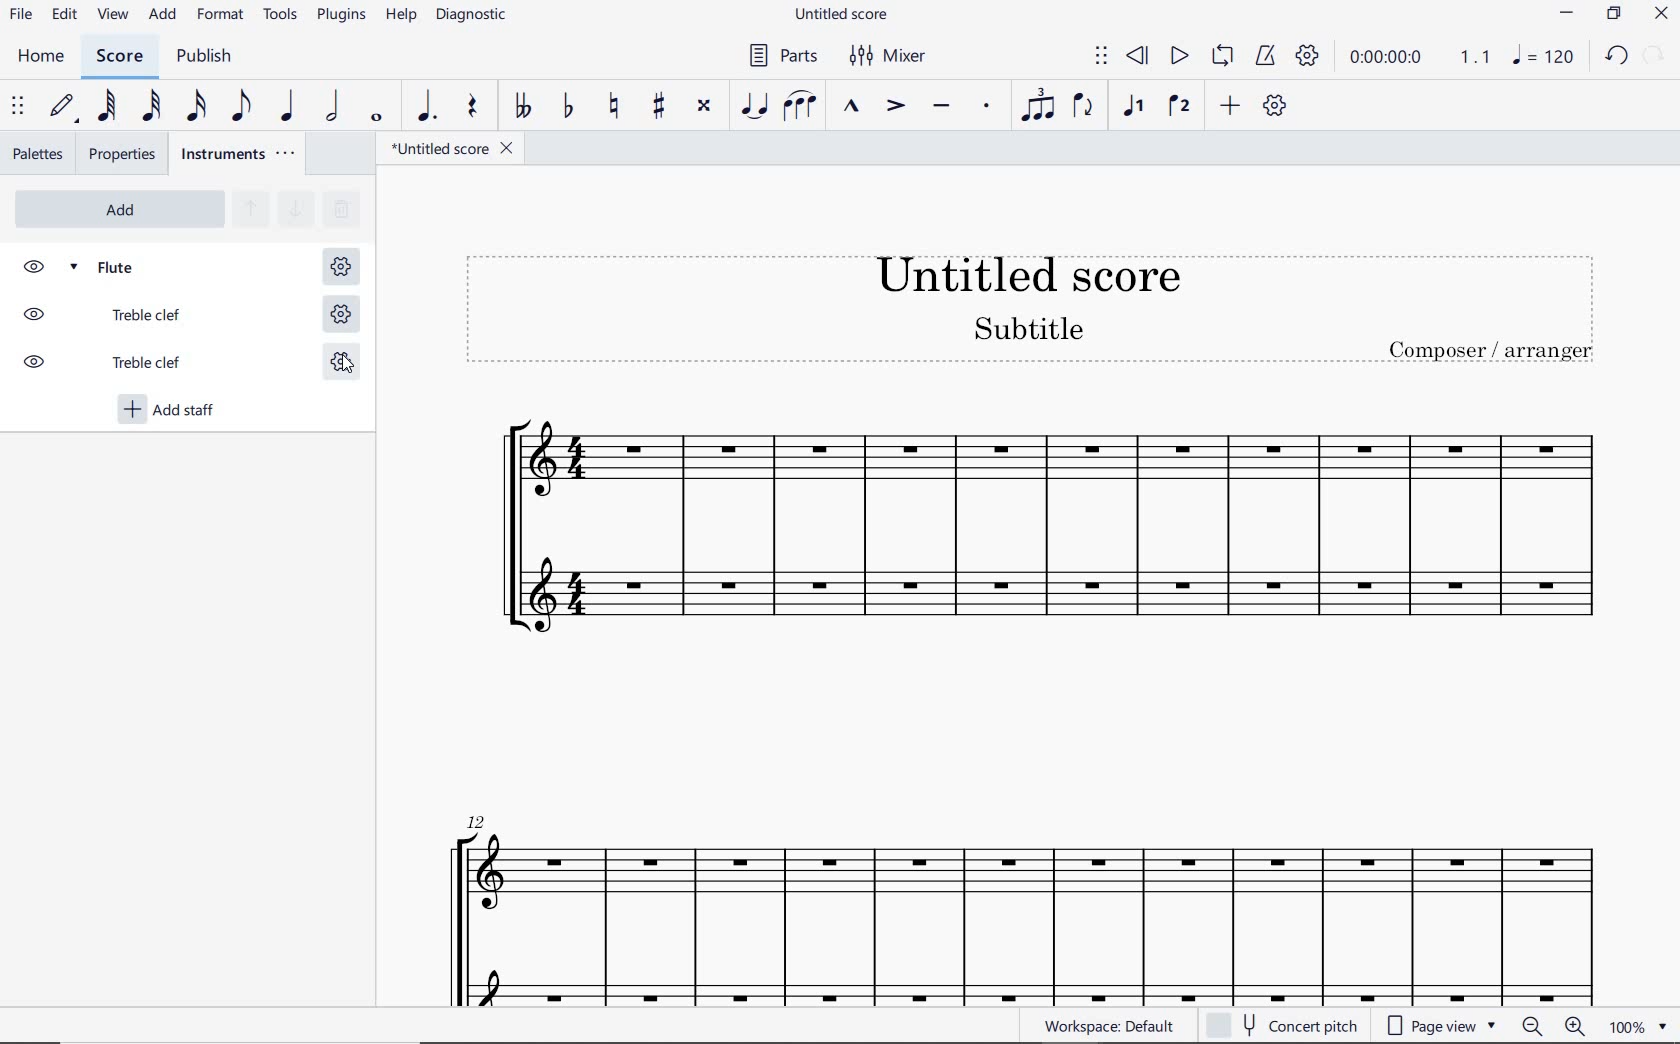  I want to click on REWIND, so click(1138, 56).